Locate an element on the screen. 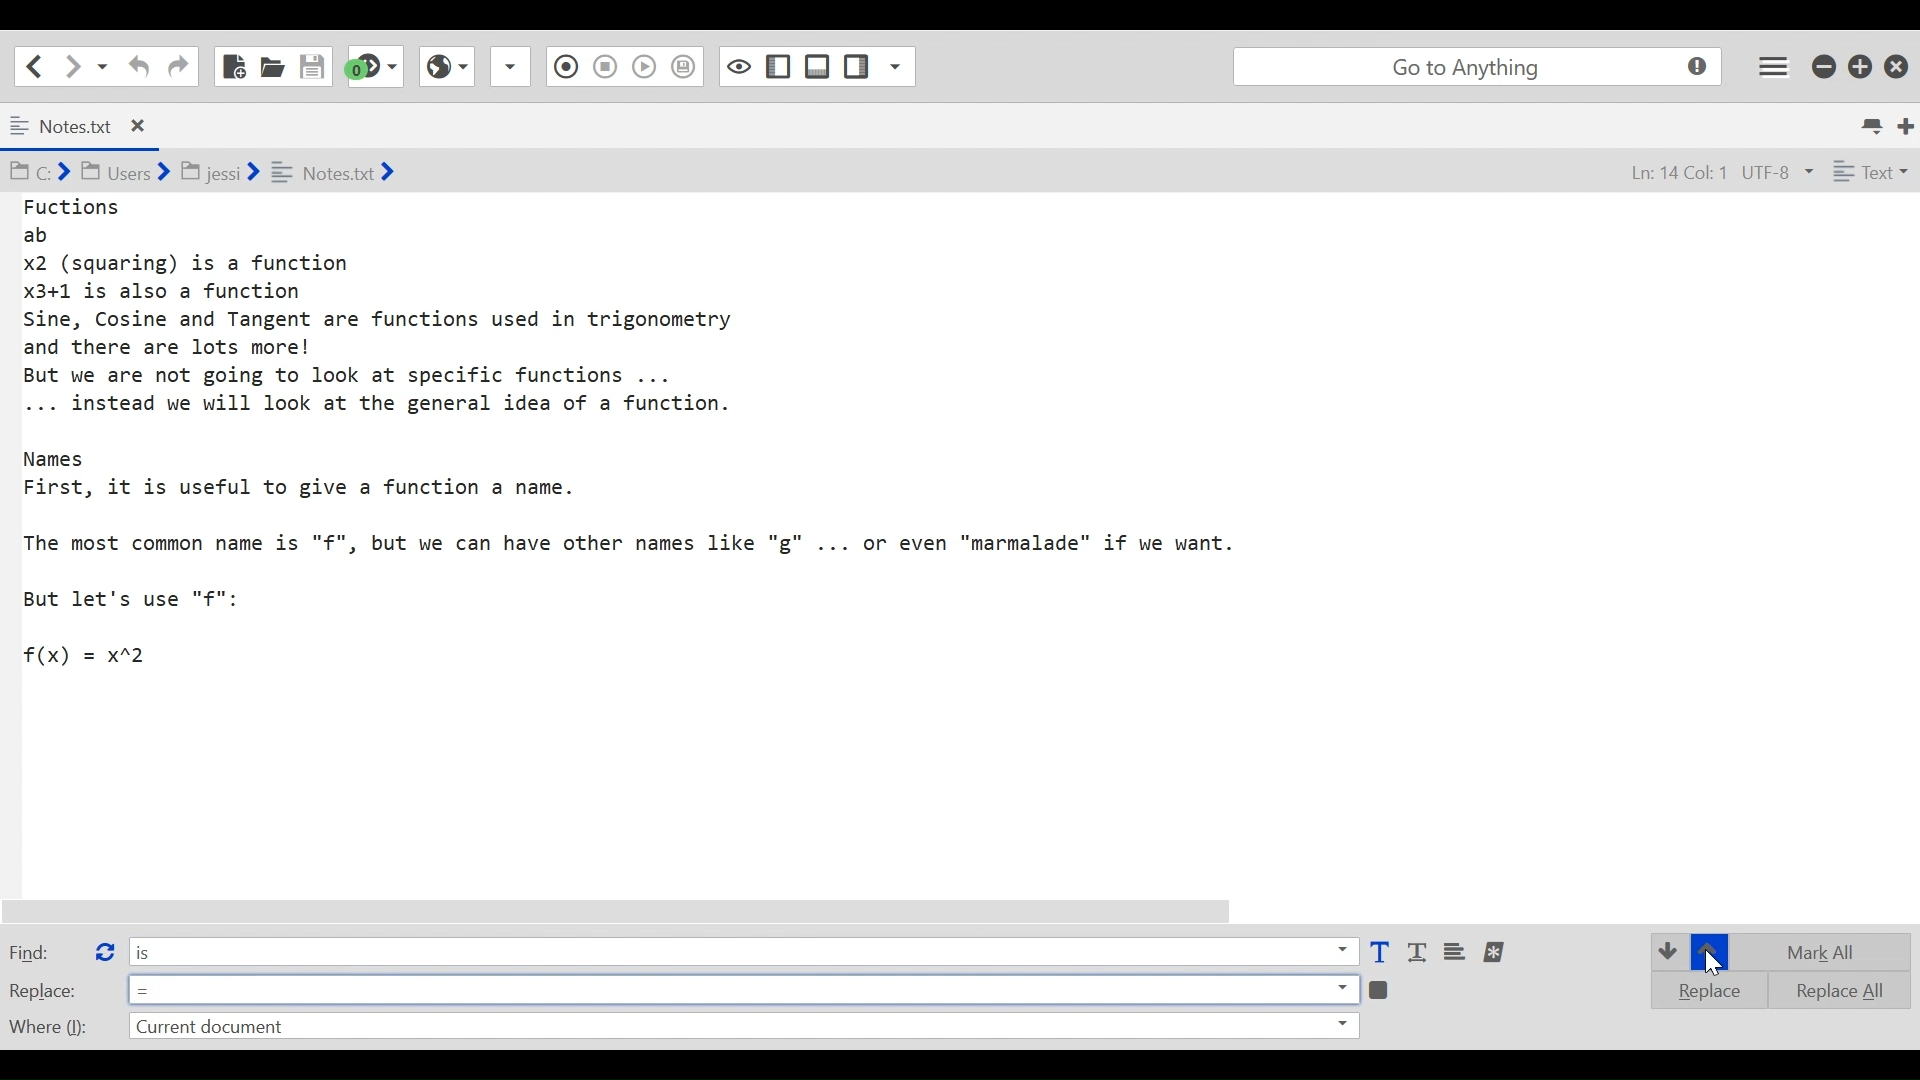 Image resolution: width=1920 pixels, height=1080 pixels. Recent locations is located at coordinates (103, 65).